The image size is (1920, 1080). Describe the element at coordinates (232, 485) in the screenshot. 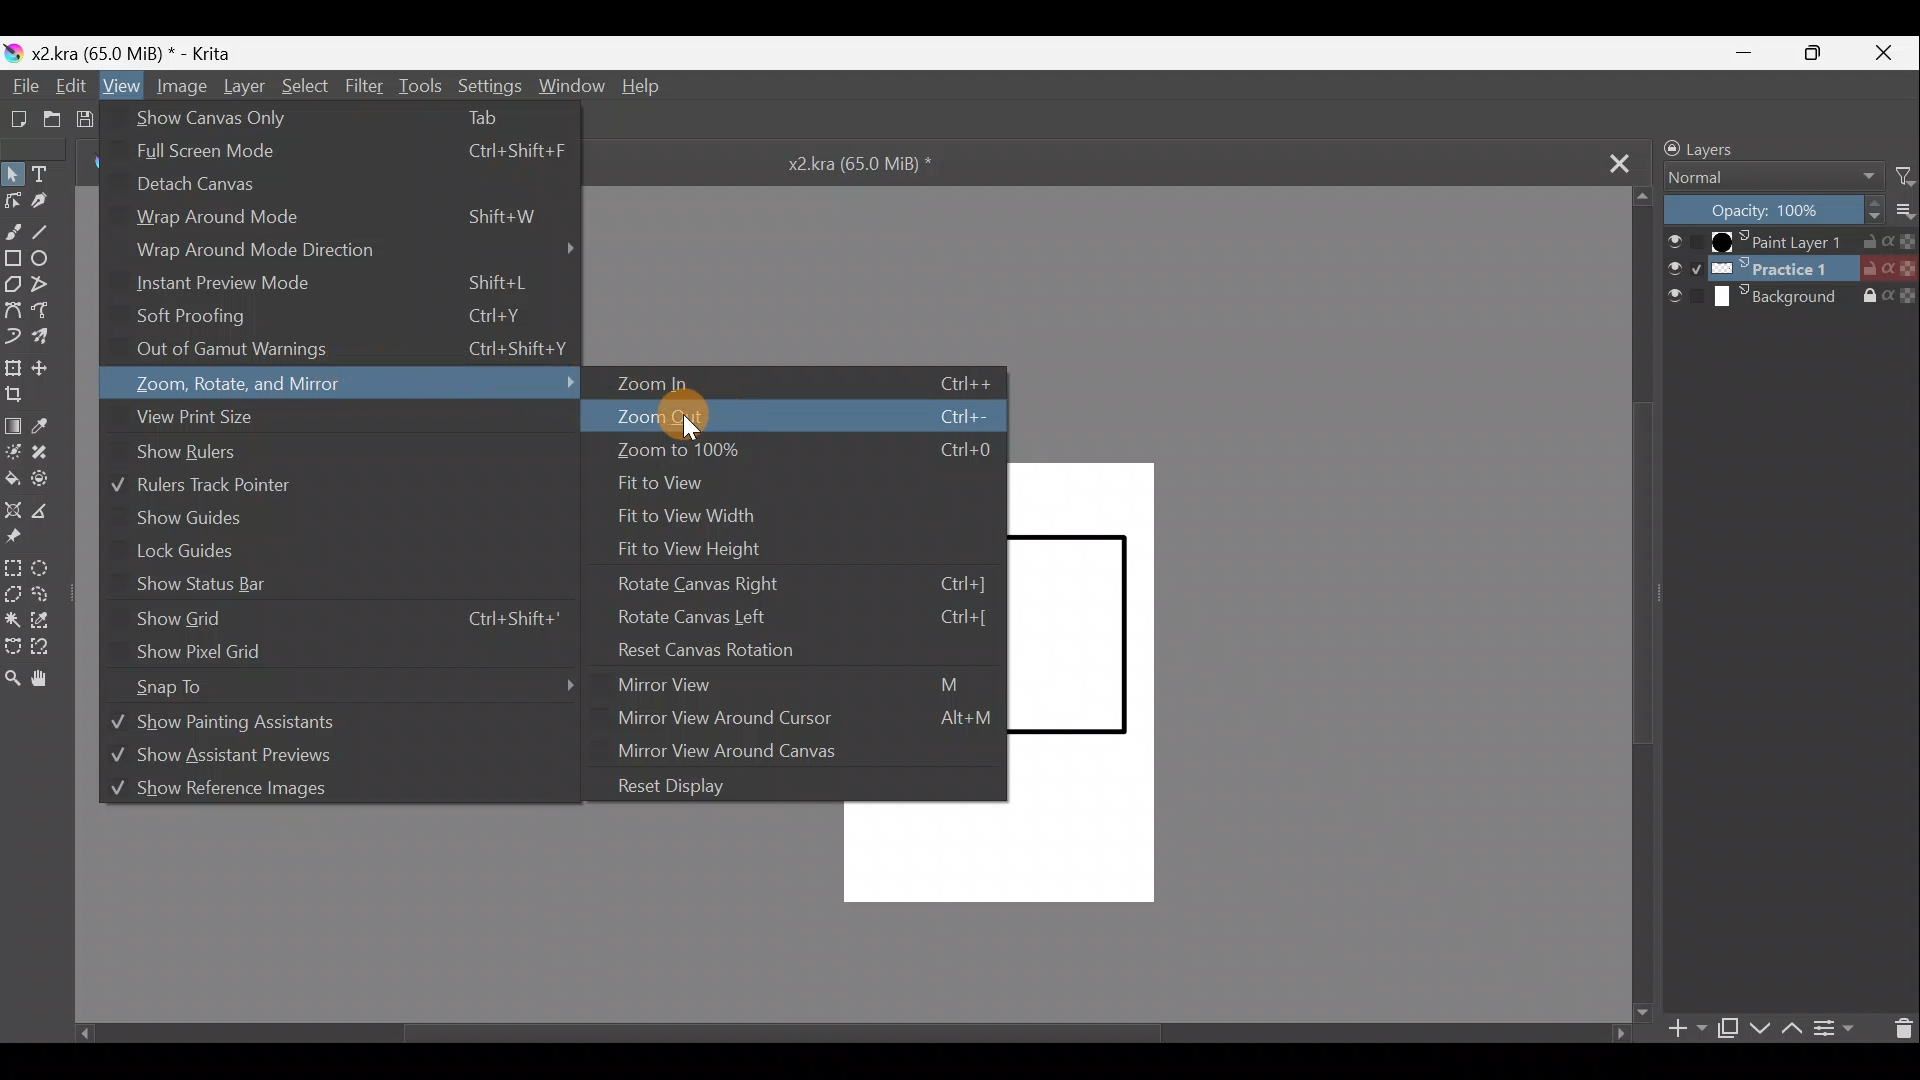

I see `Rulers track pointer` at that location.